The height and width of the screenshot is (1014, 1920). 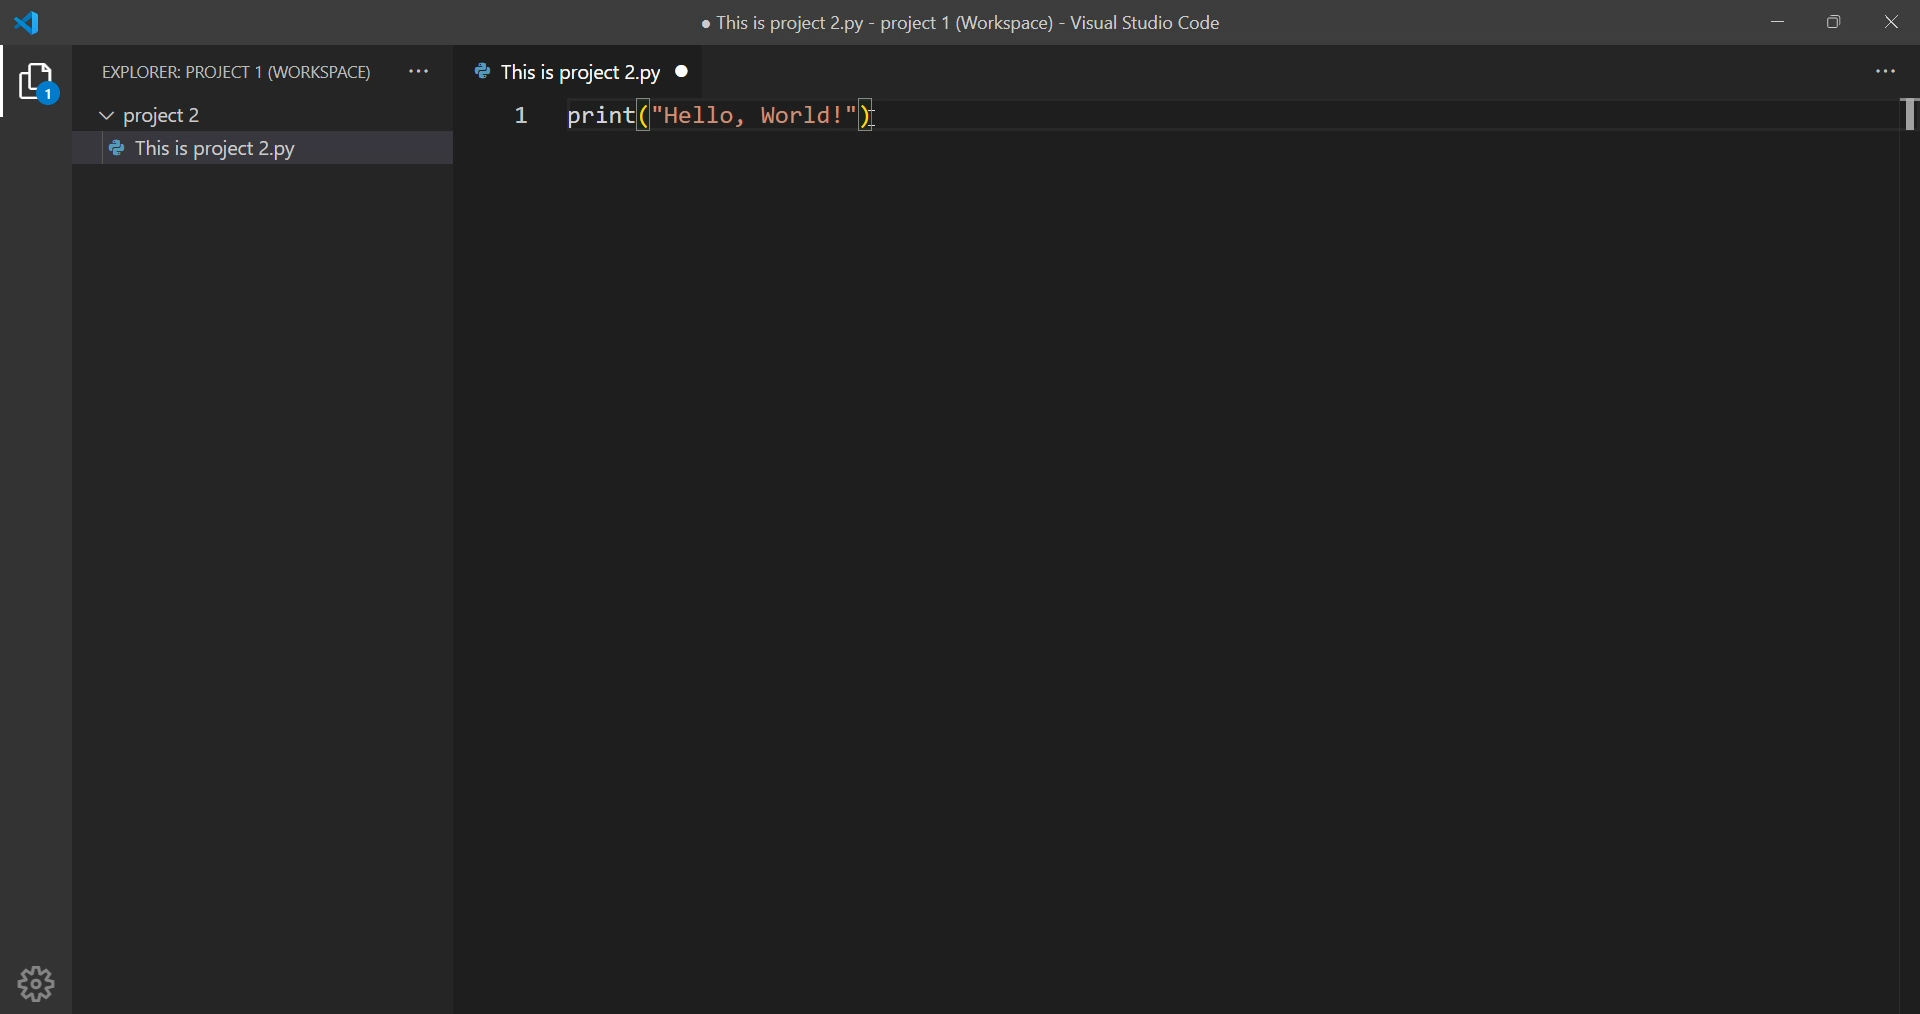 I want to click on more actions, so click(x=418, y=71).